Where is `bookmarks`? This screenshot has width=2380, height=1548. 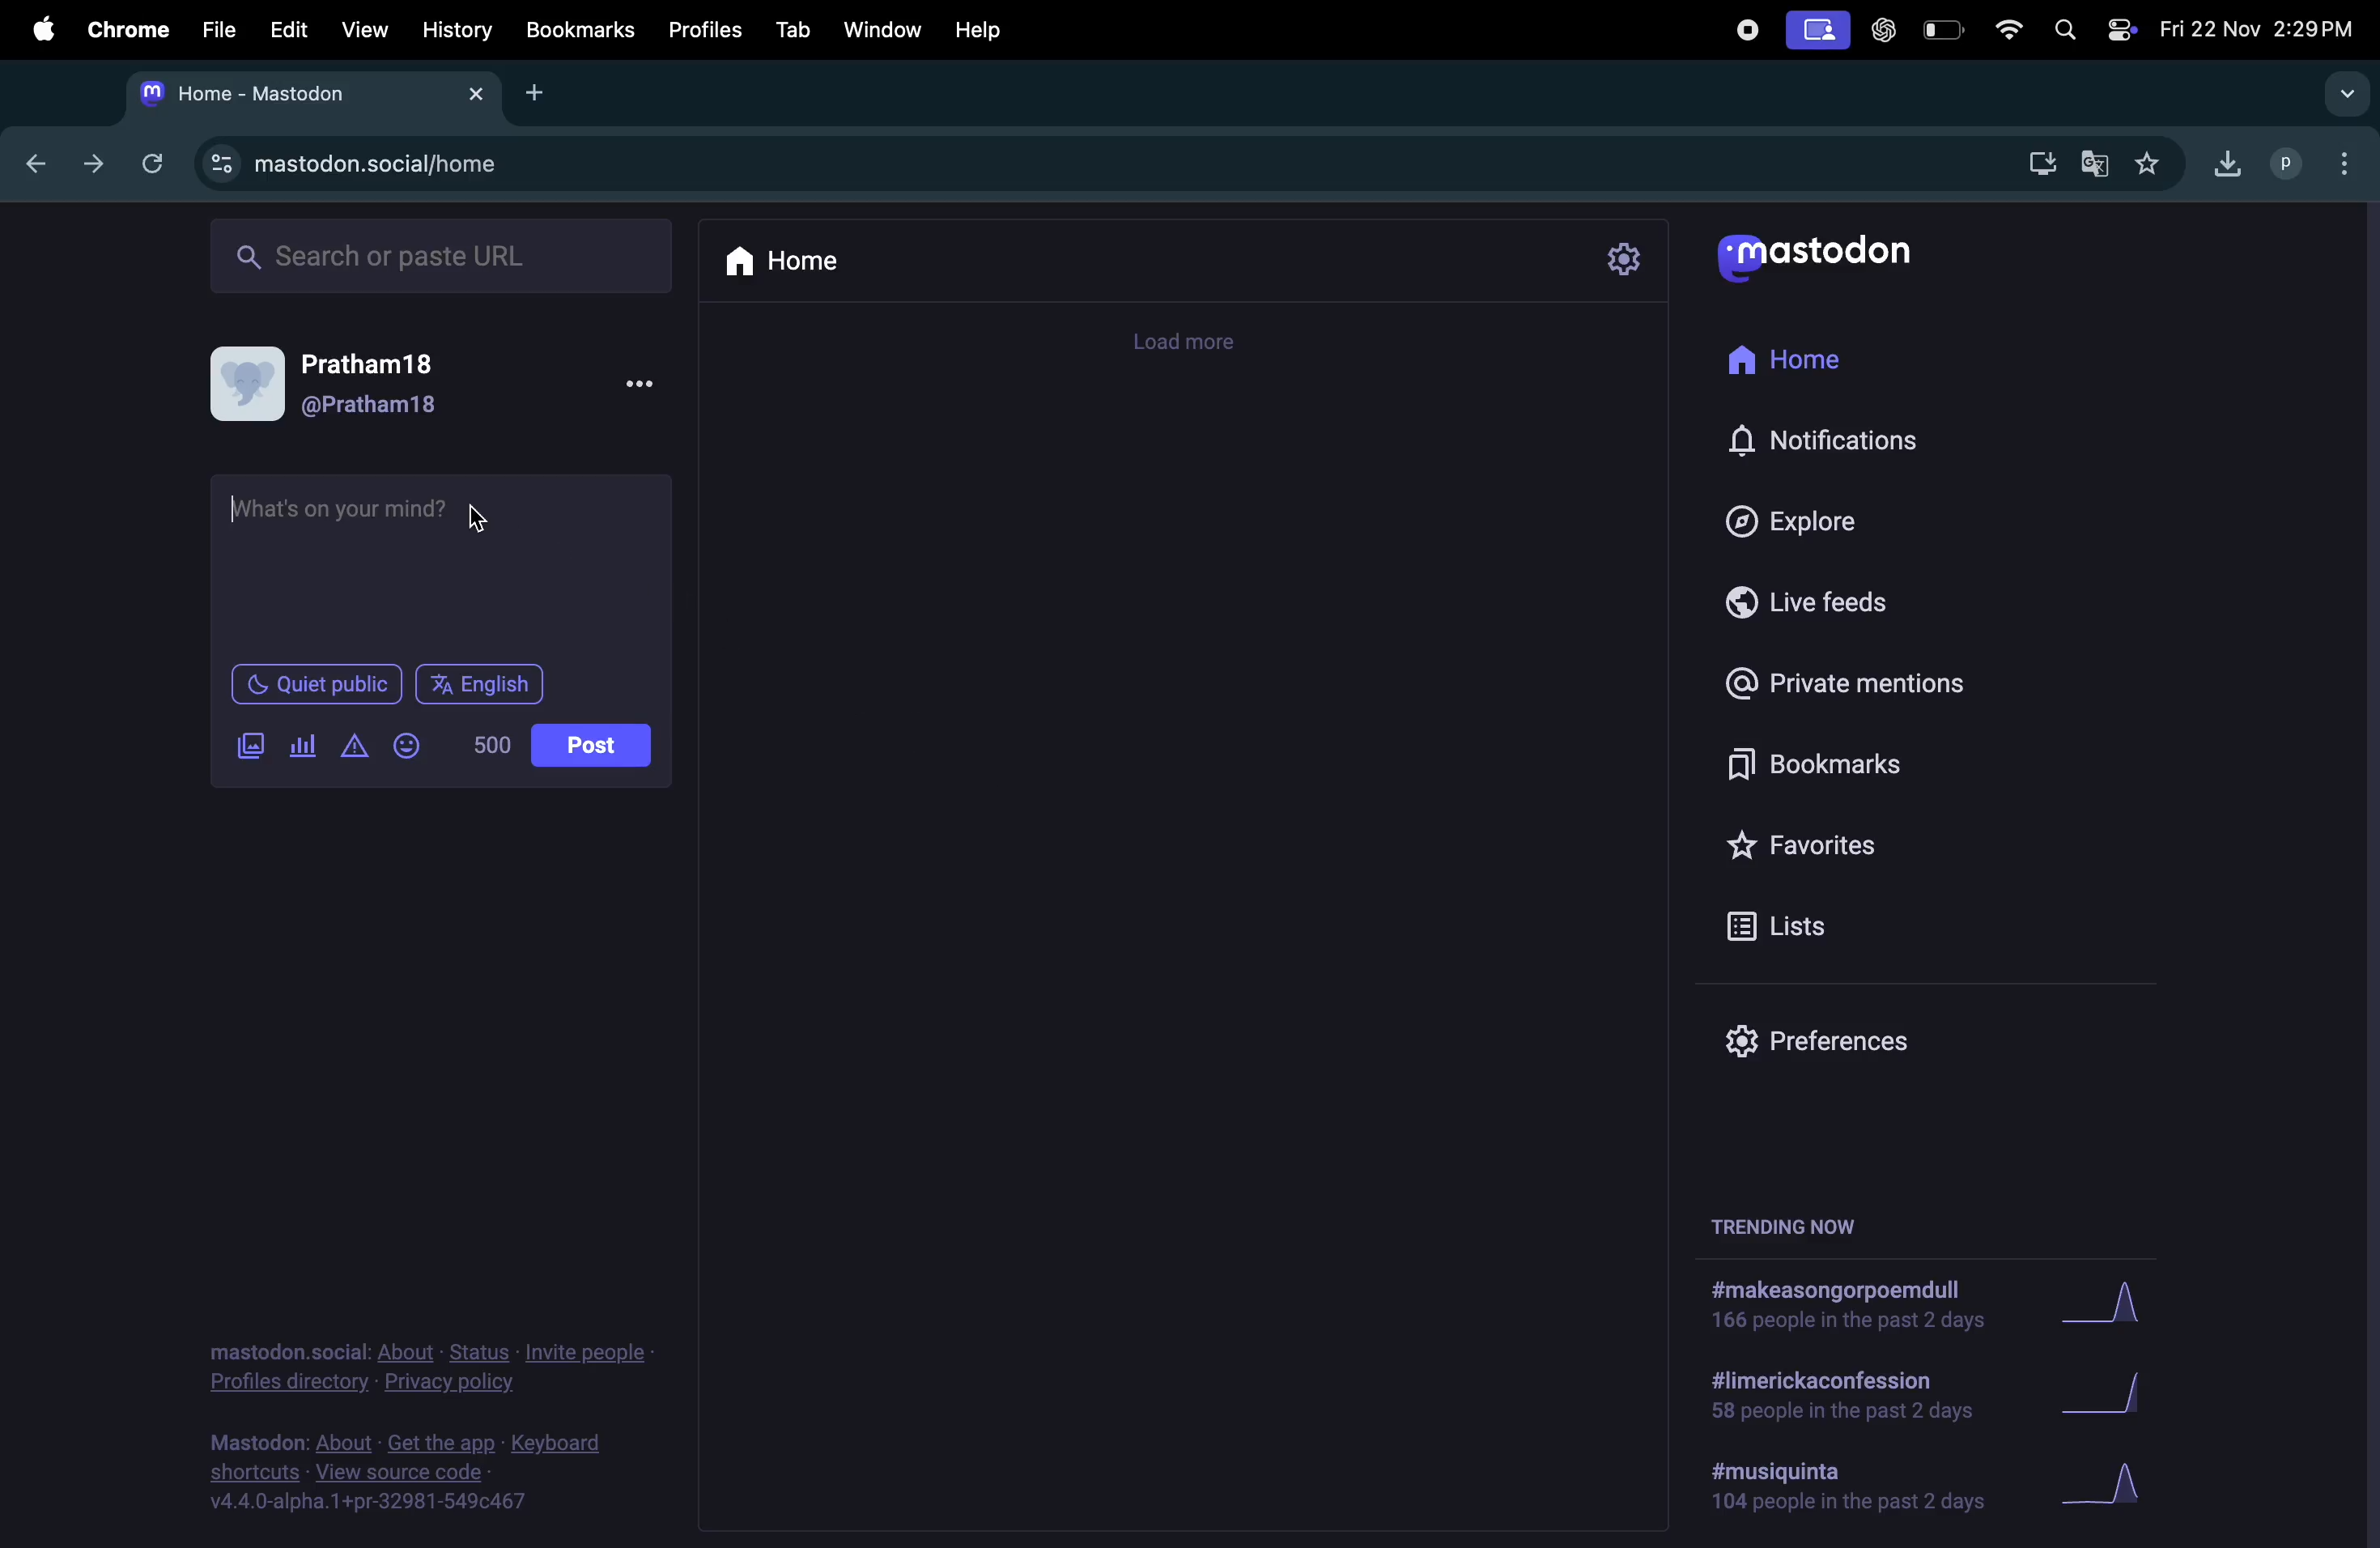 bookmarks is located at coordinates (1887, 762).